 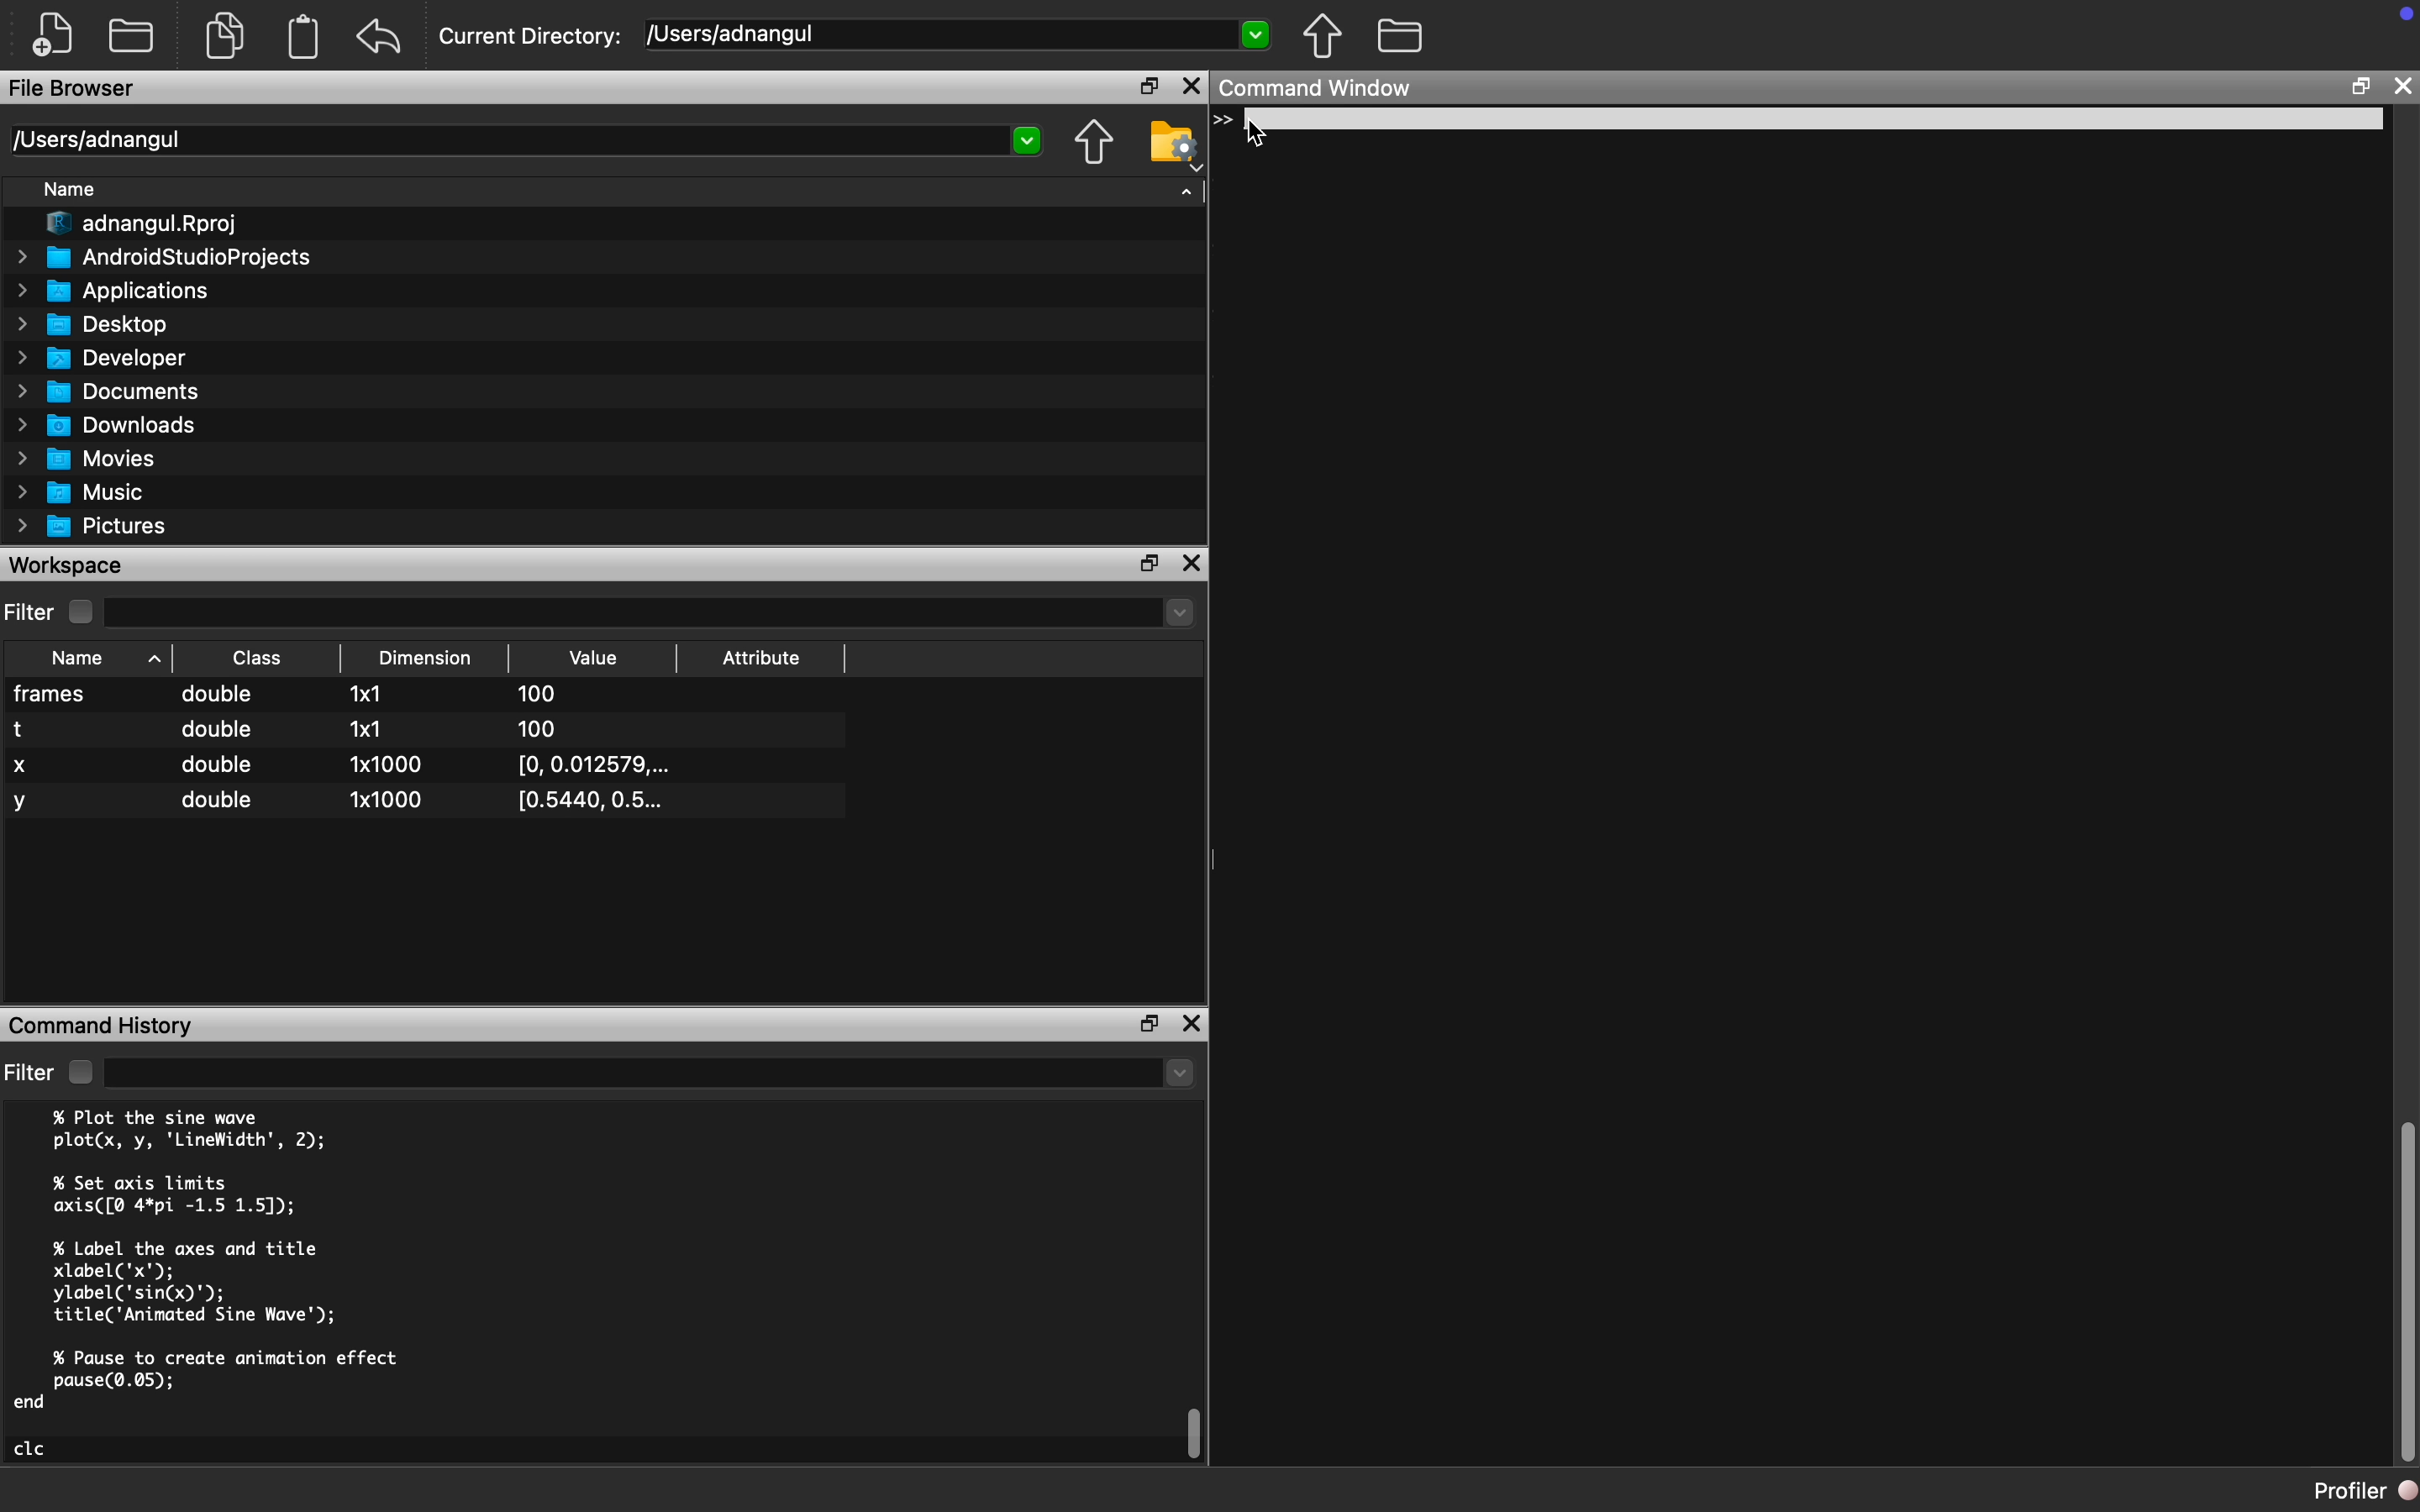 I want to click on 100, so click(x=540, y=696).